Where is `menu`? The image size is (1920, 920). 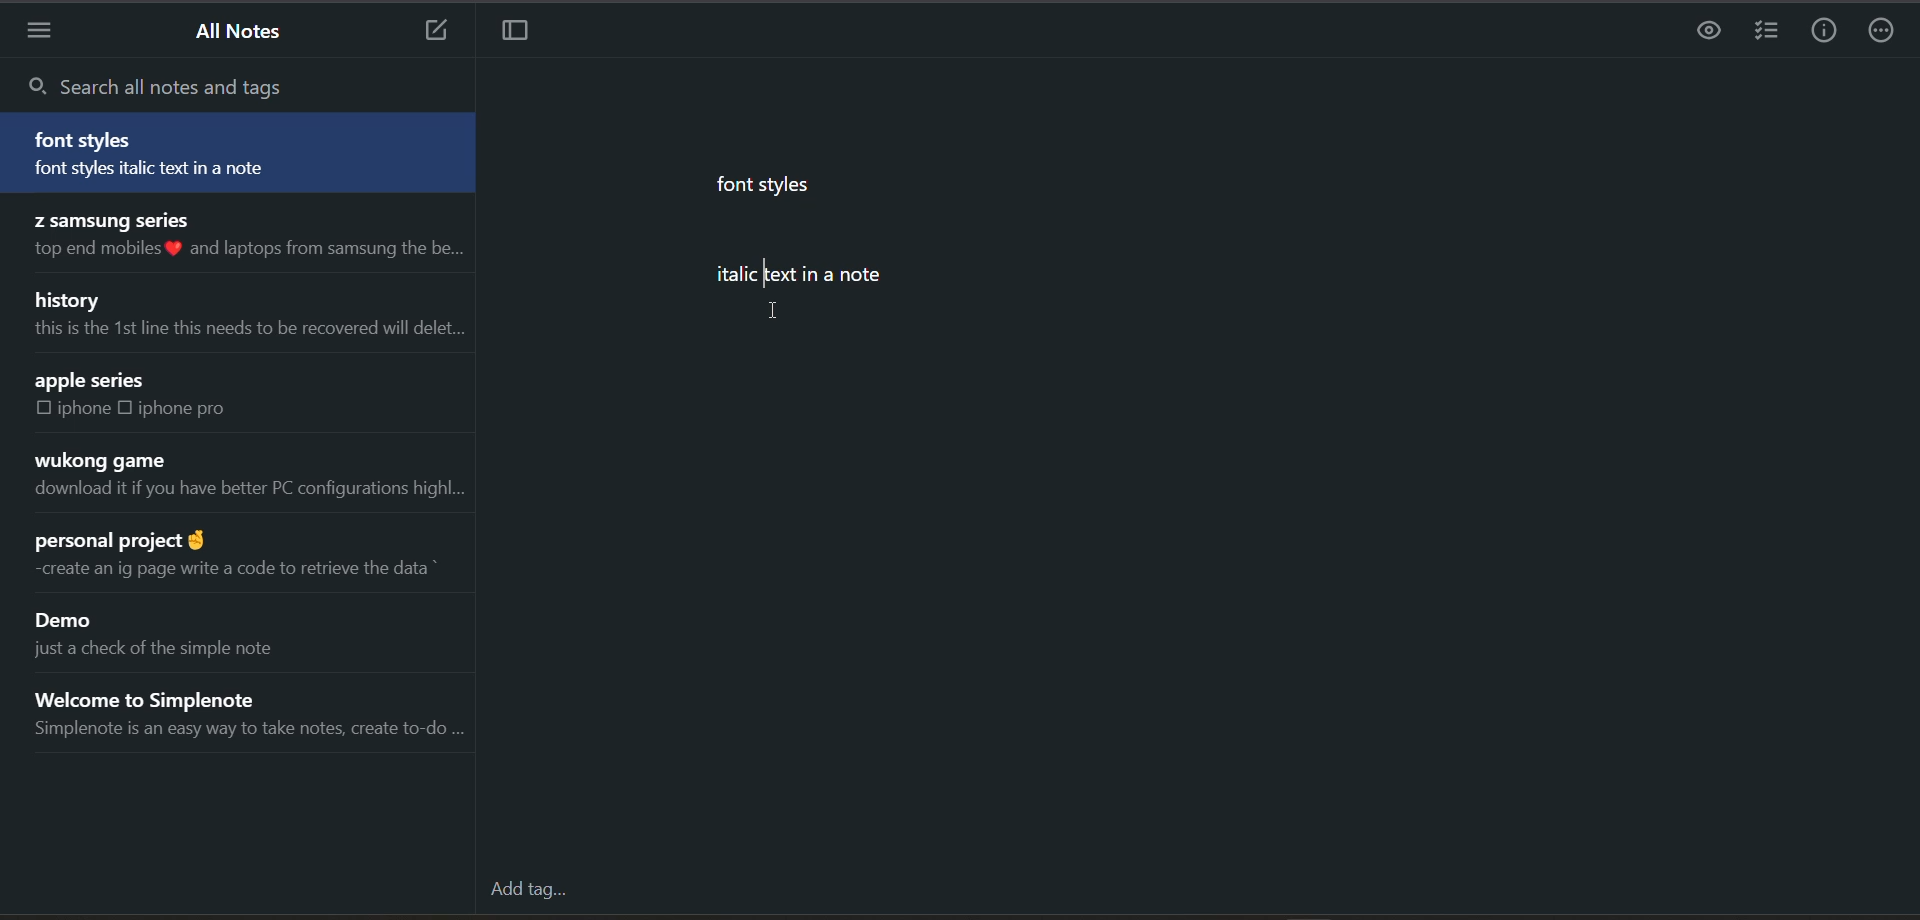 menu is located at coordinates (45, 32).